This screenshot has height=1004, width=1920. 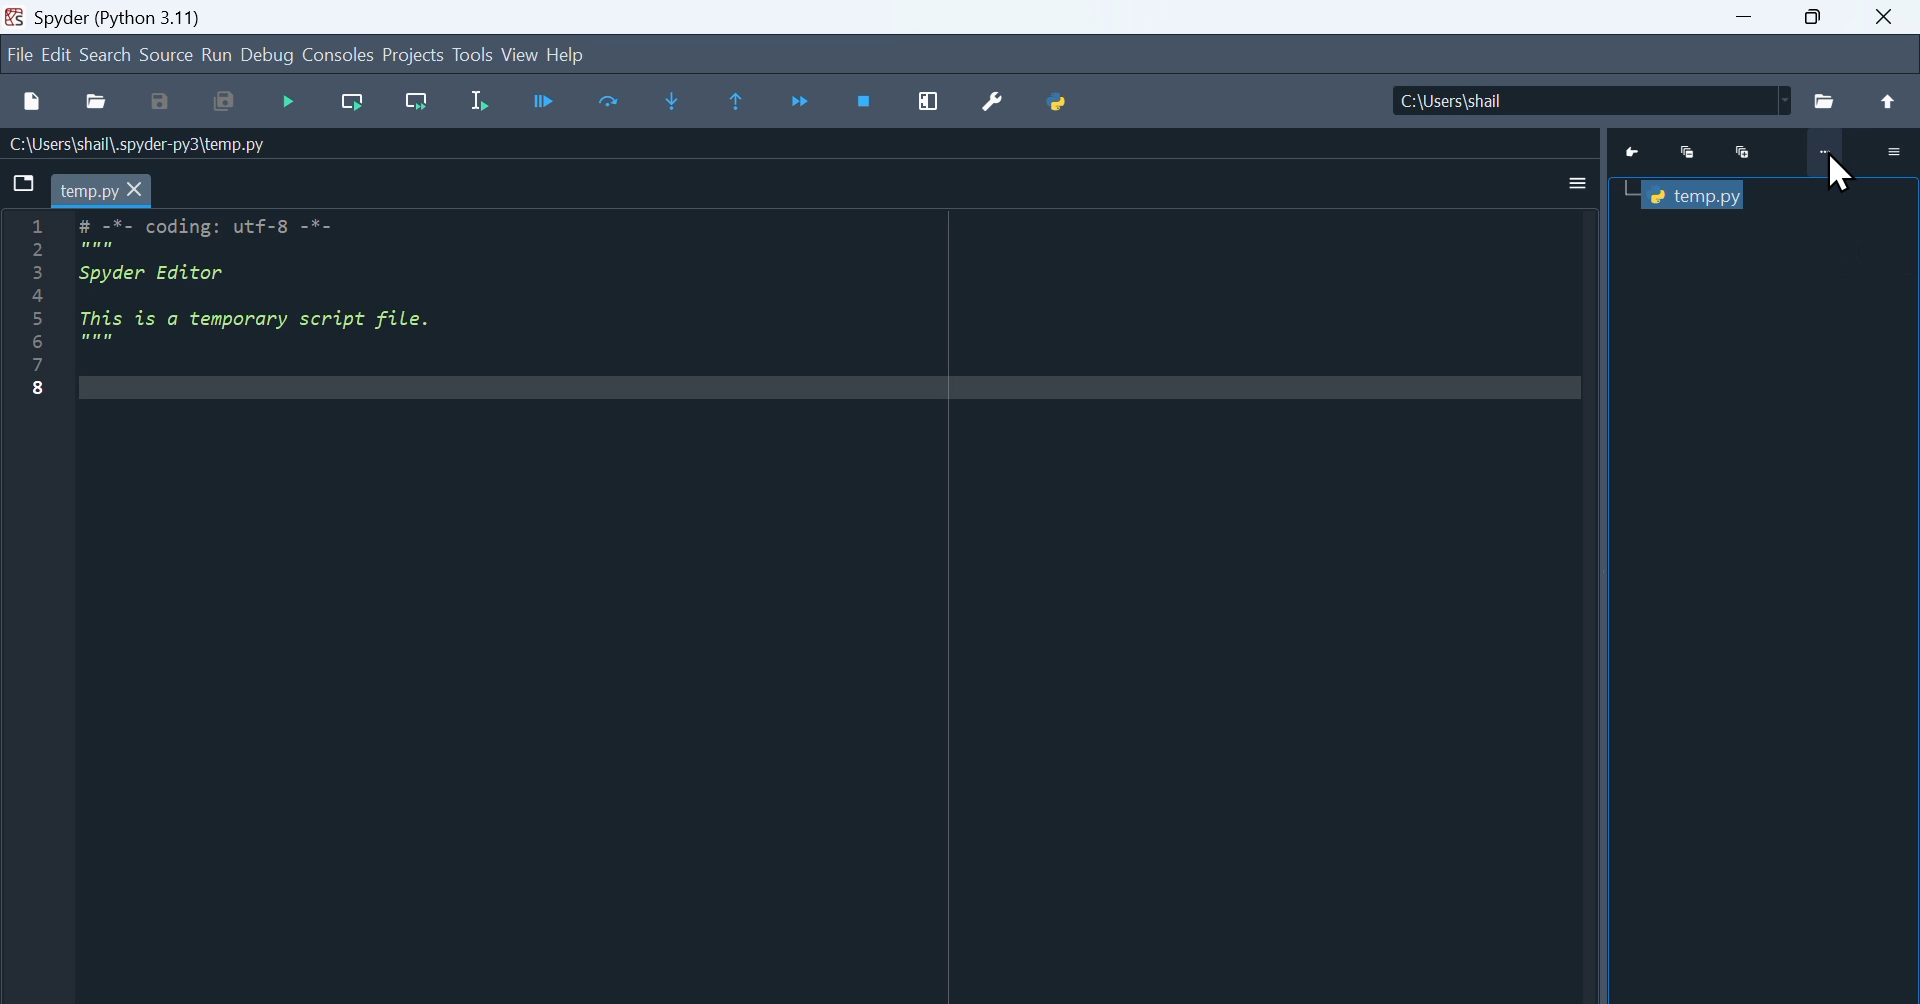 What do you see at coordinates (543, 105) in the screenshot?
I see `Run cell` at bounding box center [543, 105].